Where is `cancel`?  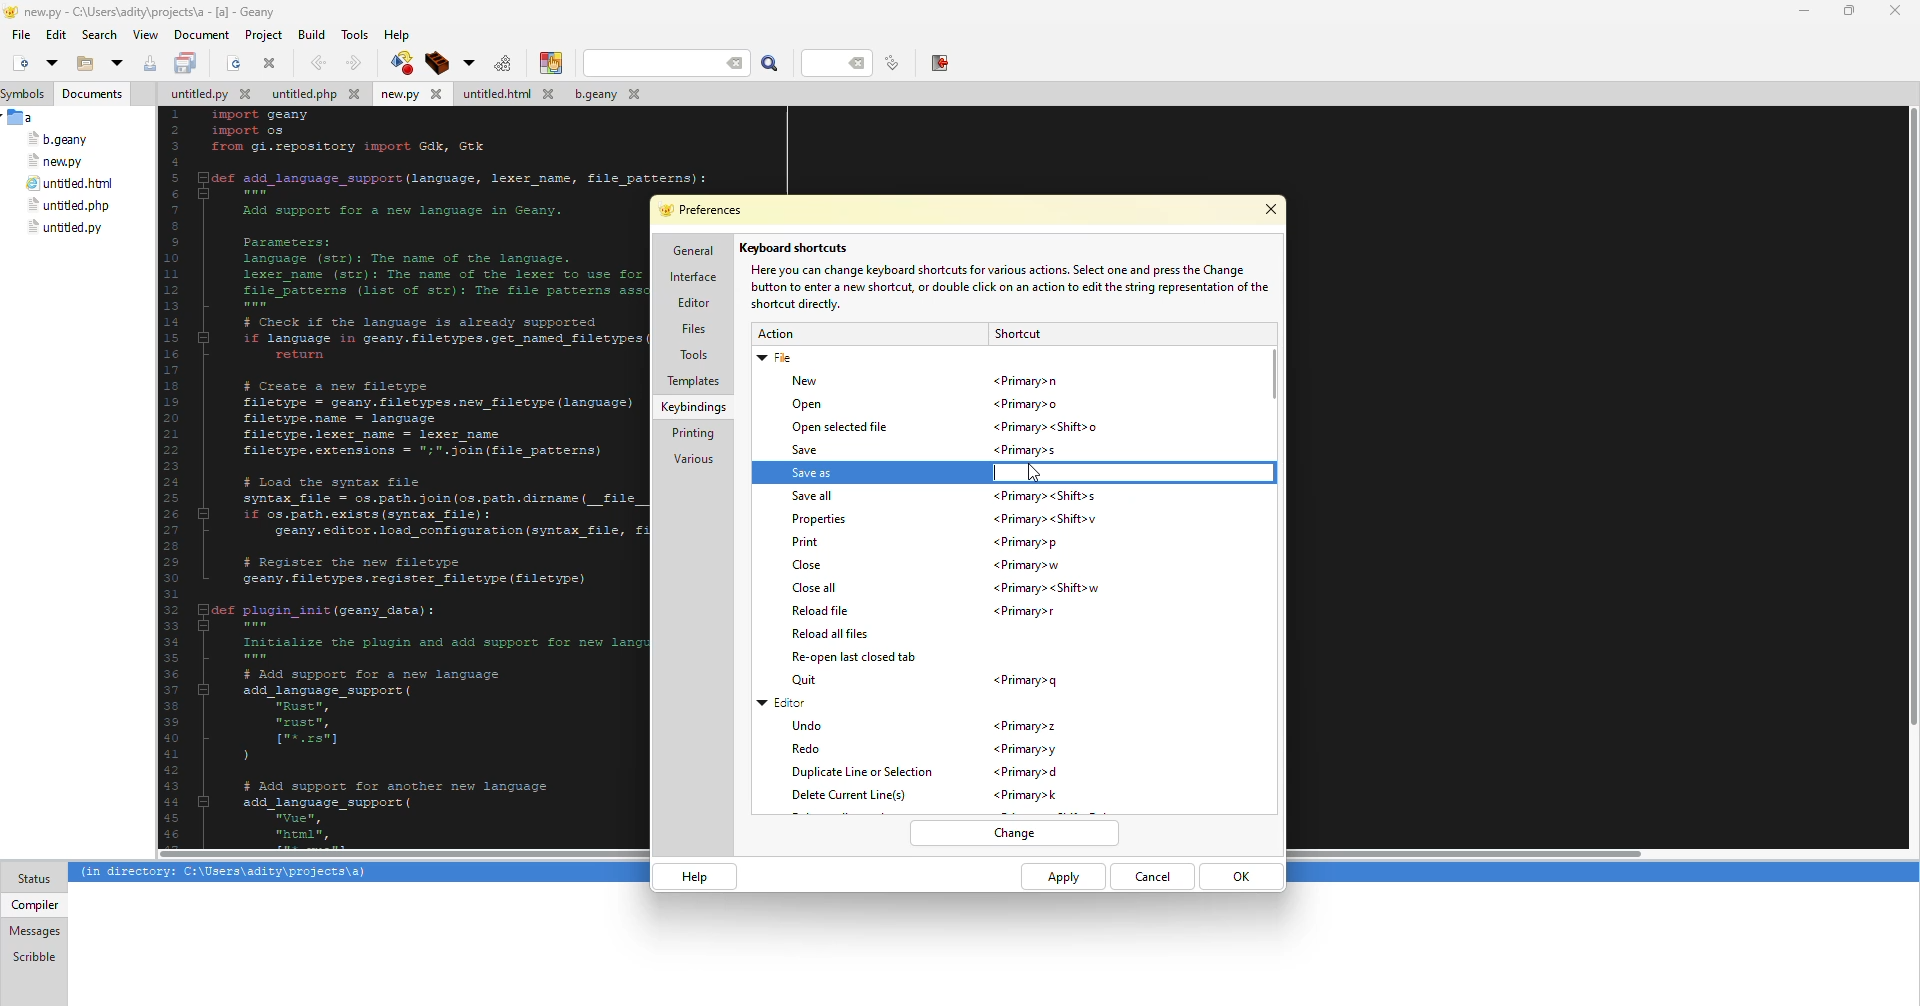 cancel is located at coordinates (1153, 877).